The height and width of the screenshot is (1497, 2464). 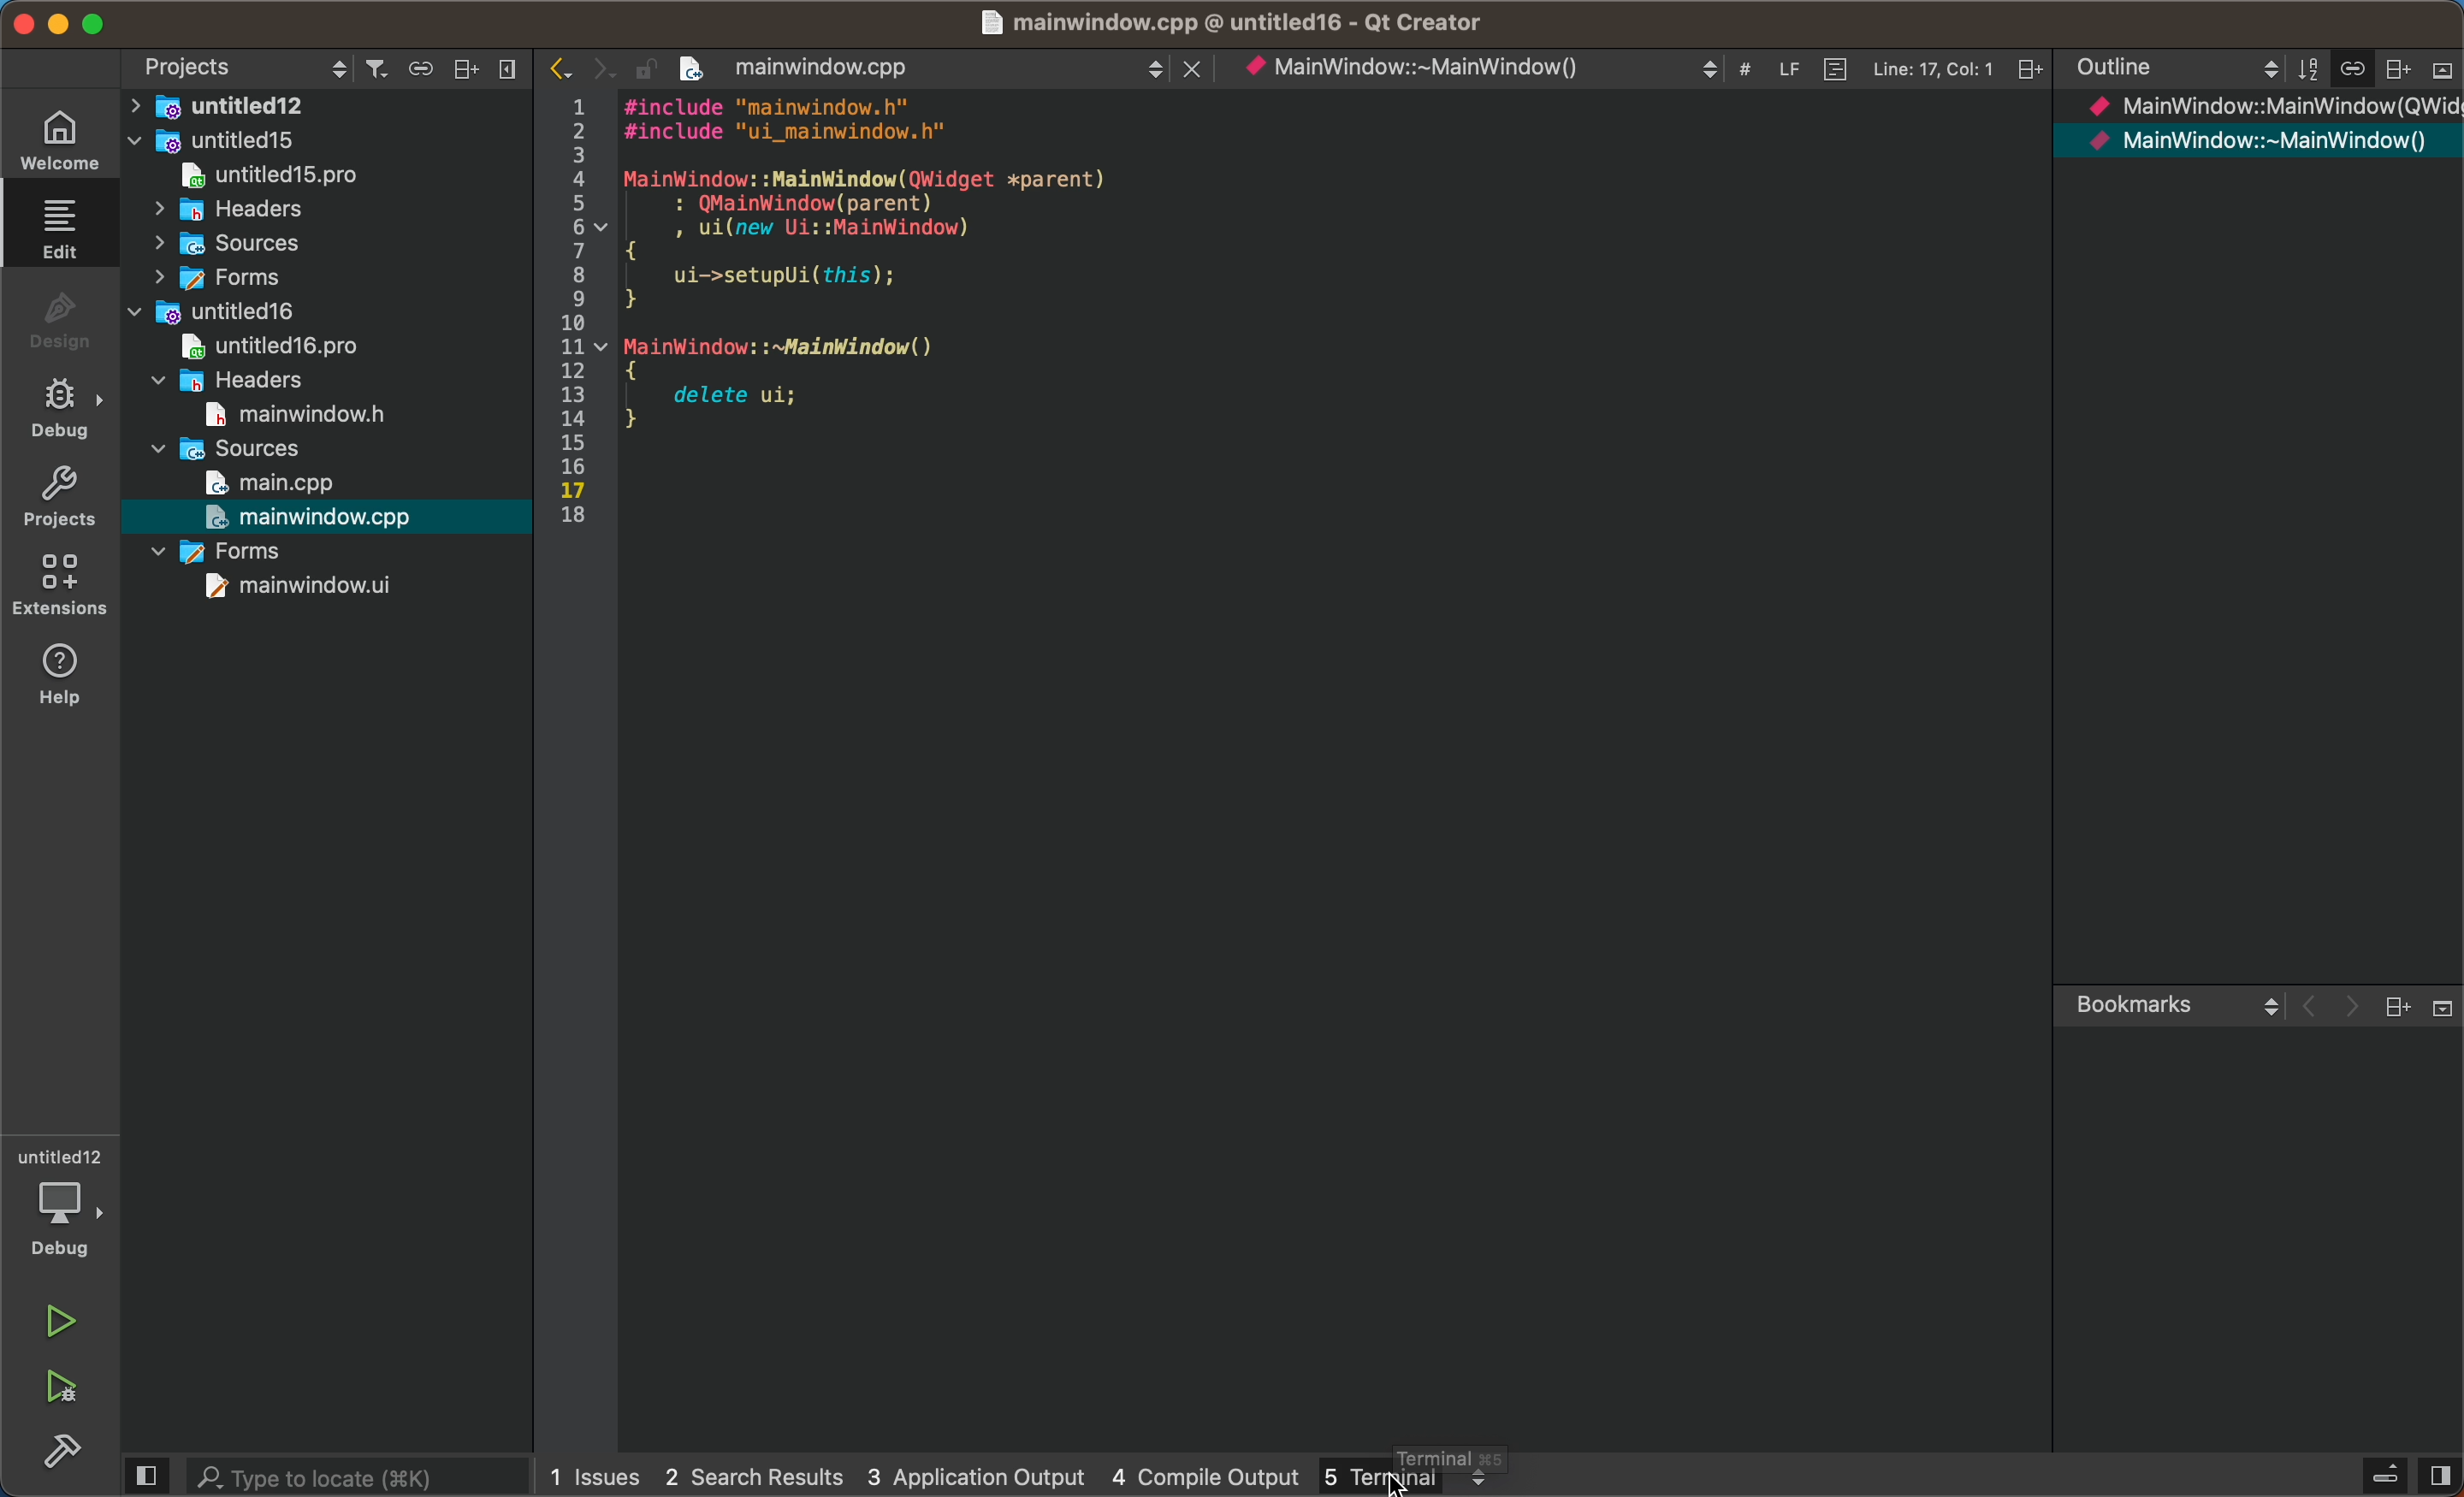 What do you see at coordinates (145, 1475) in the screenshot?
I see `open side panel` at bounding box center [145, 1475].